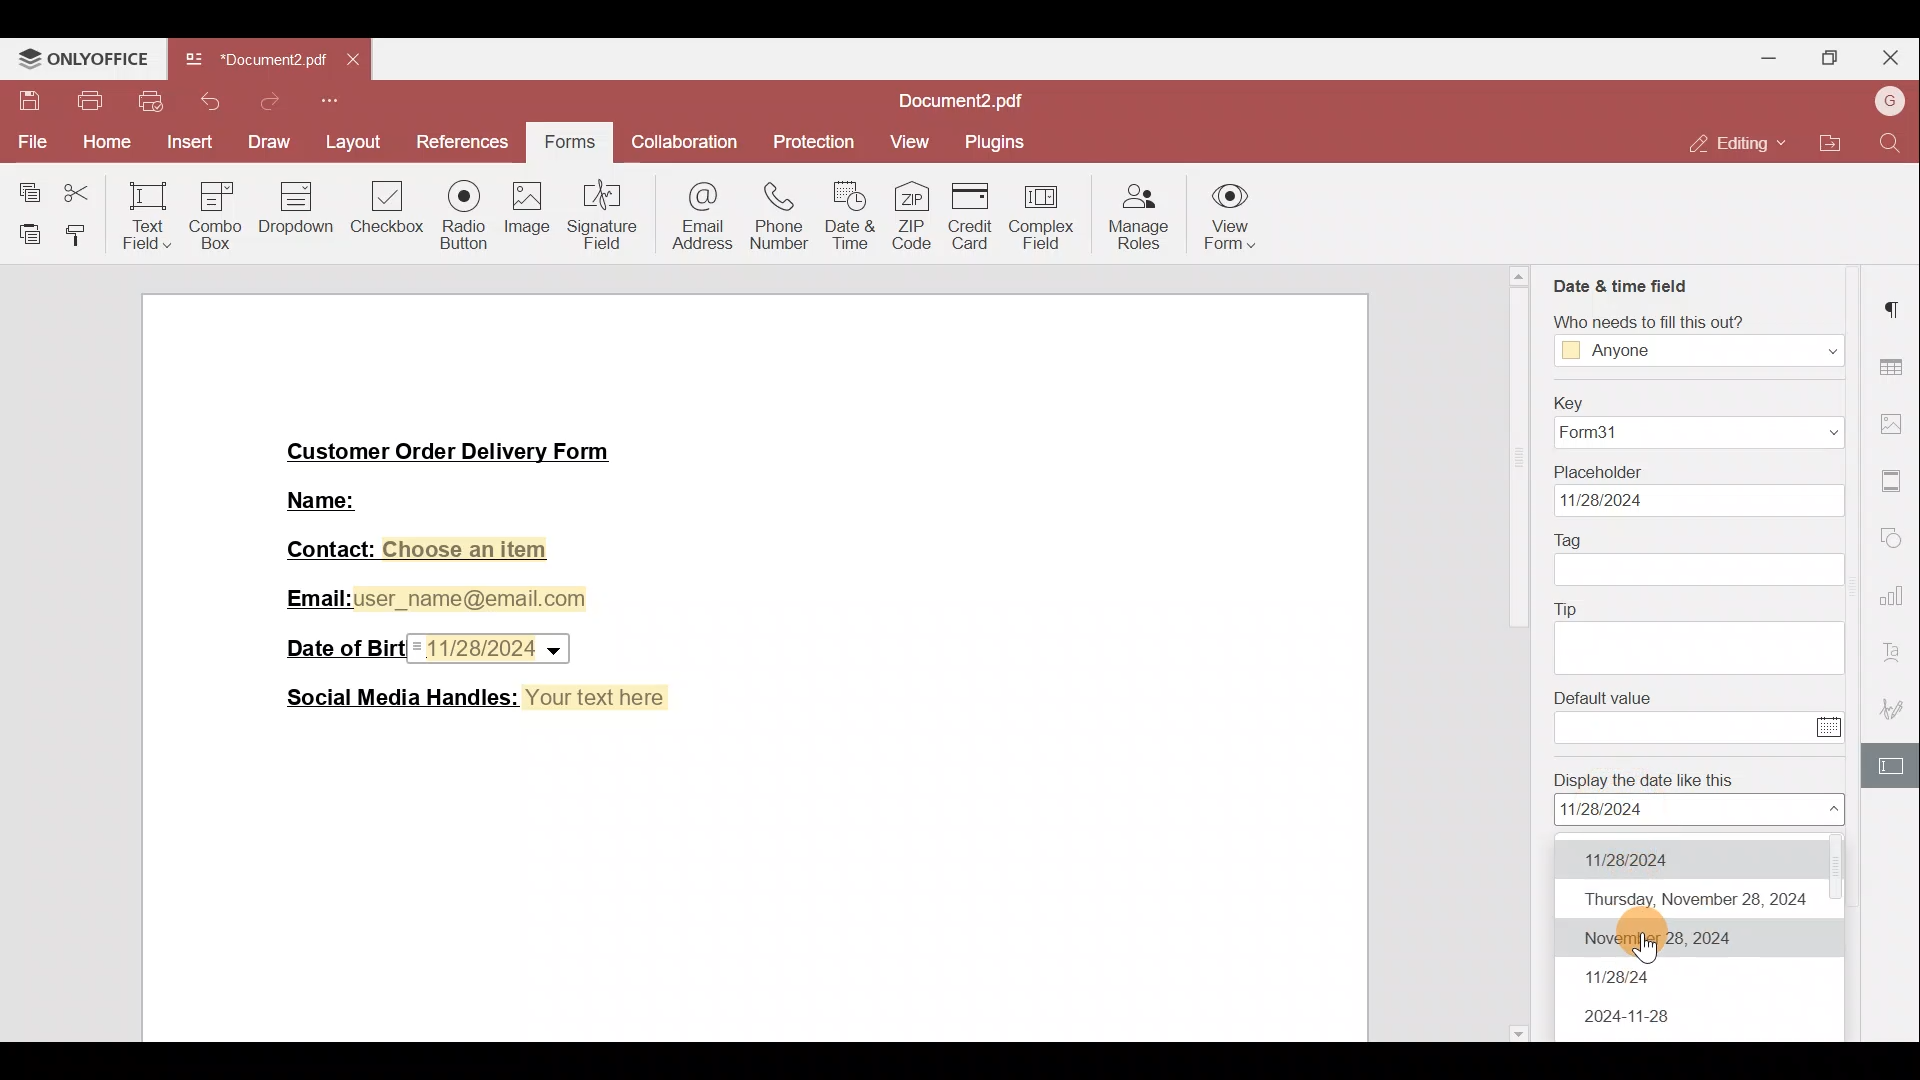  What do you see at coordinates (1671, 857) in the screenshot?
I see `11/28/2024` at bounding box center [1671, 857].